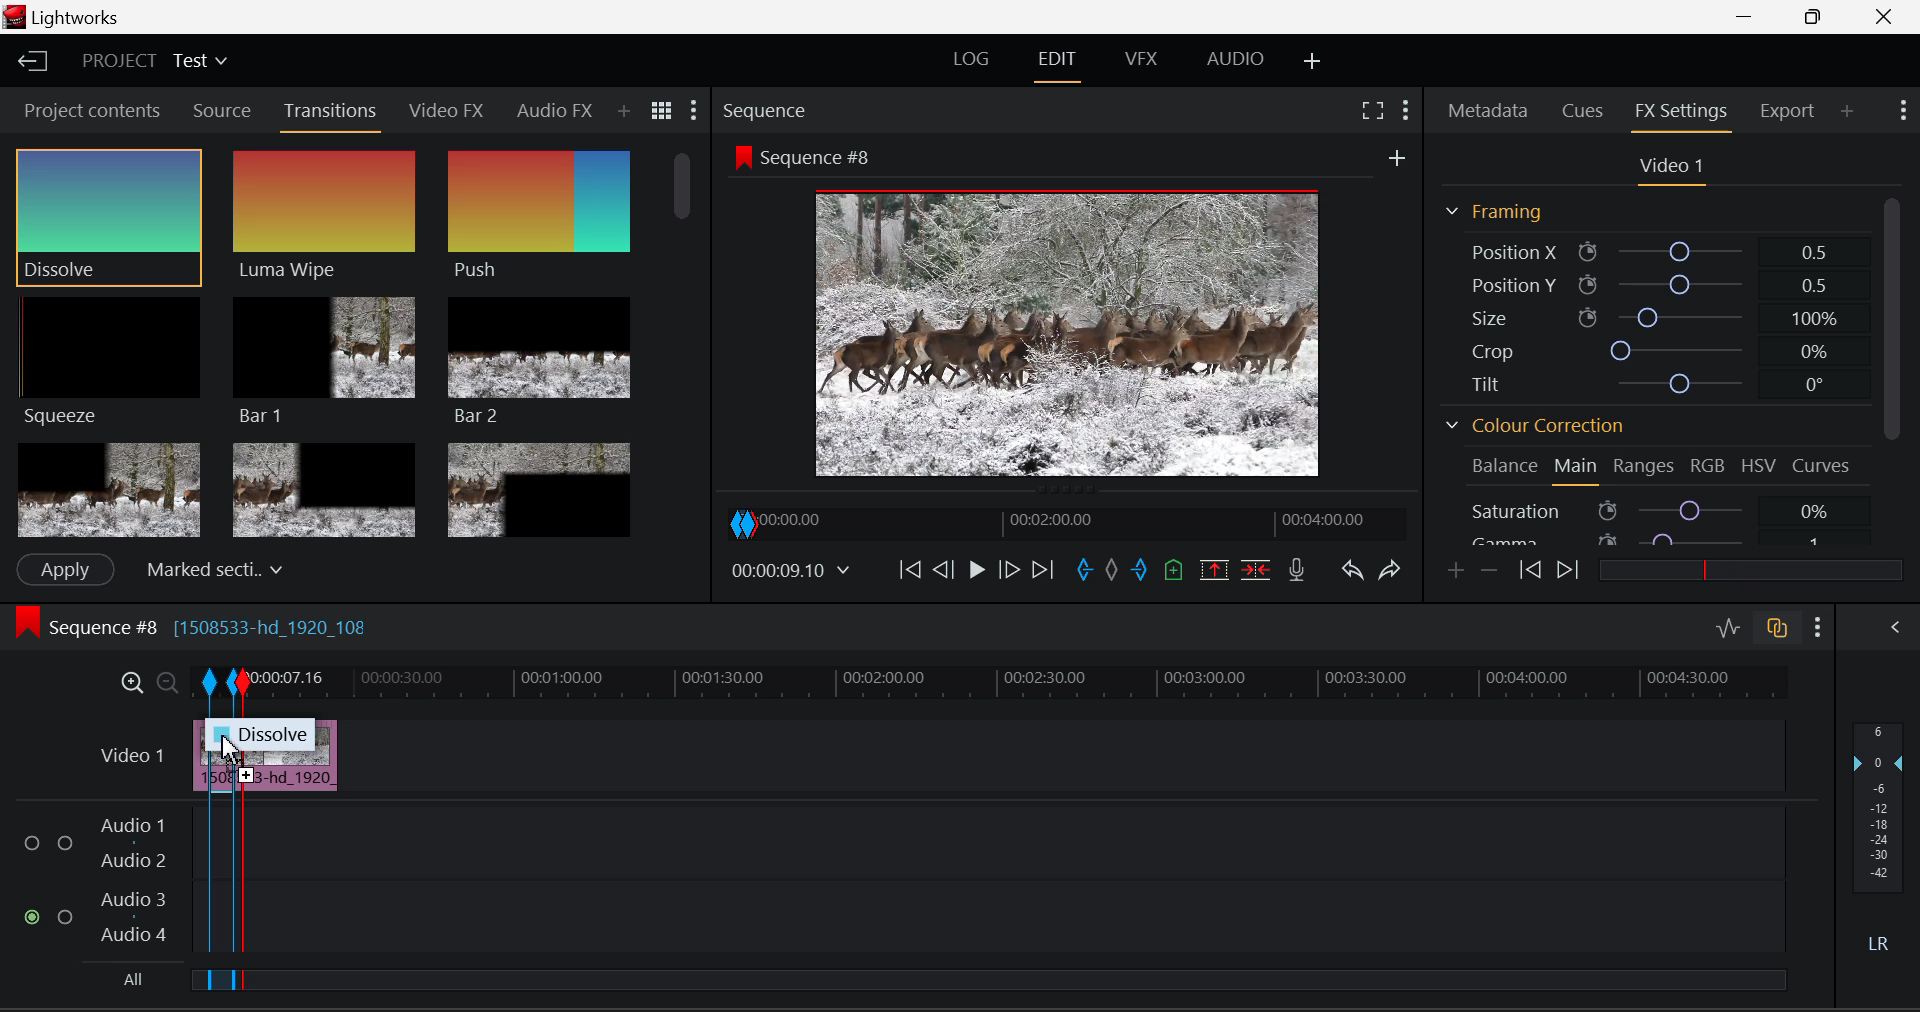  Describe the element at coordinates (1172, 571) in the screenshot. I see `Mark Cue` at that location.